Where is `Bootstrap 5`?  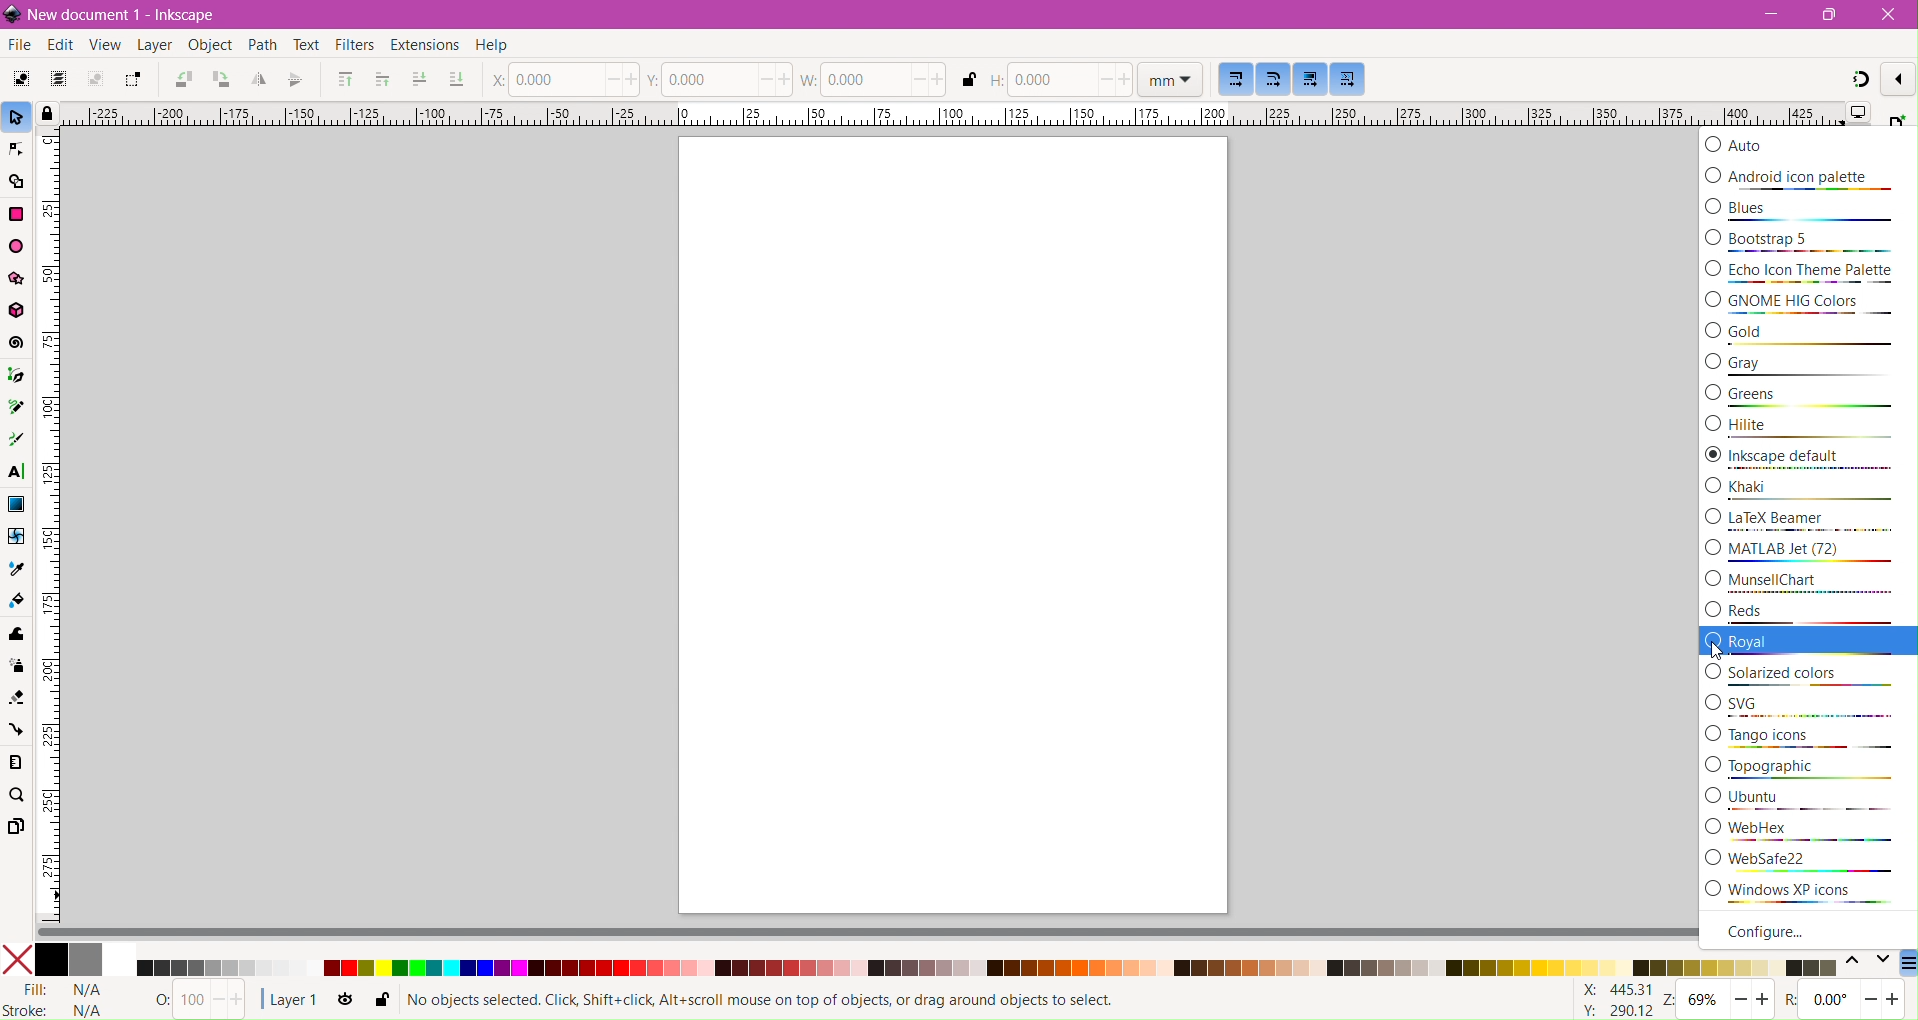
Bootstrap 5 is located at coordinates (1805, 242).